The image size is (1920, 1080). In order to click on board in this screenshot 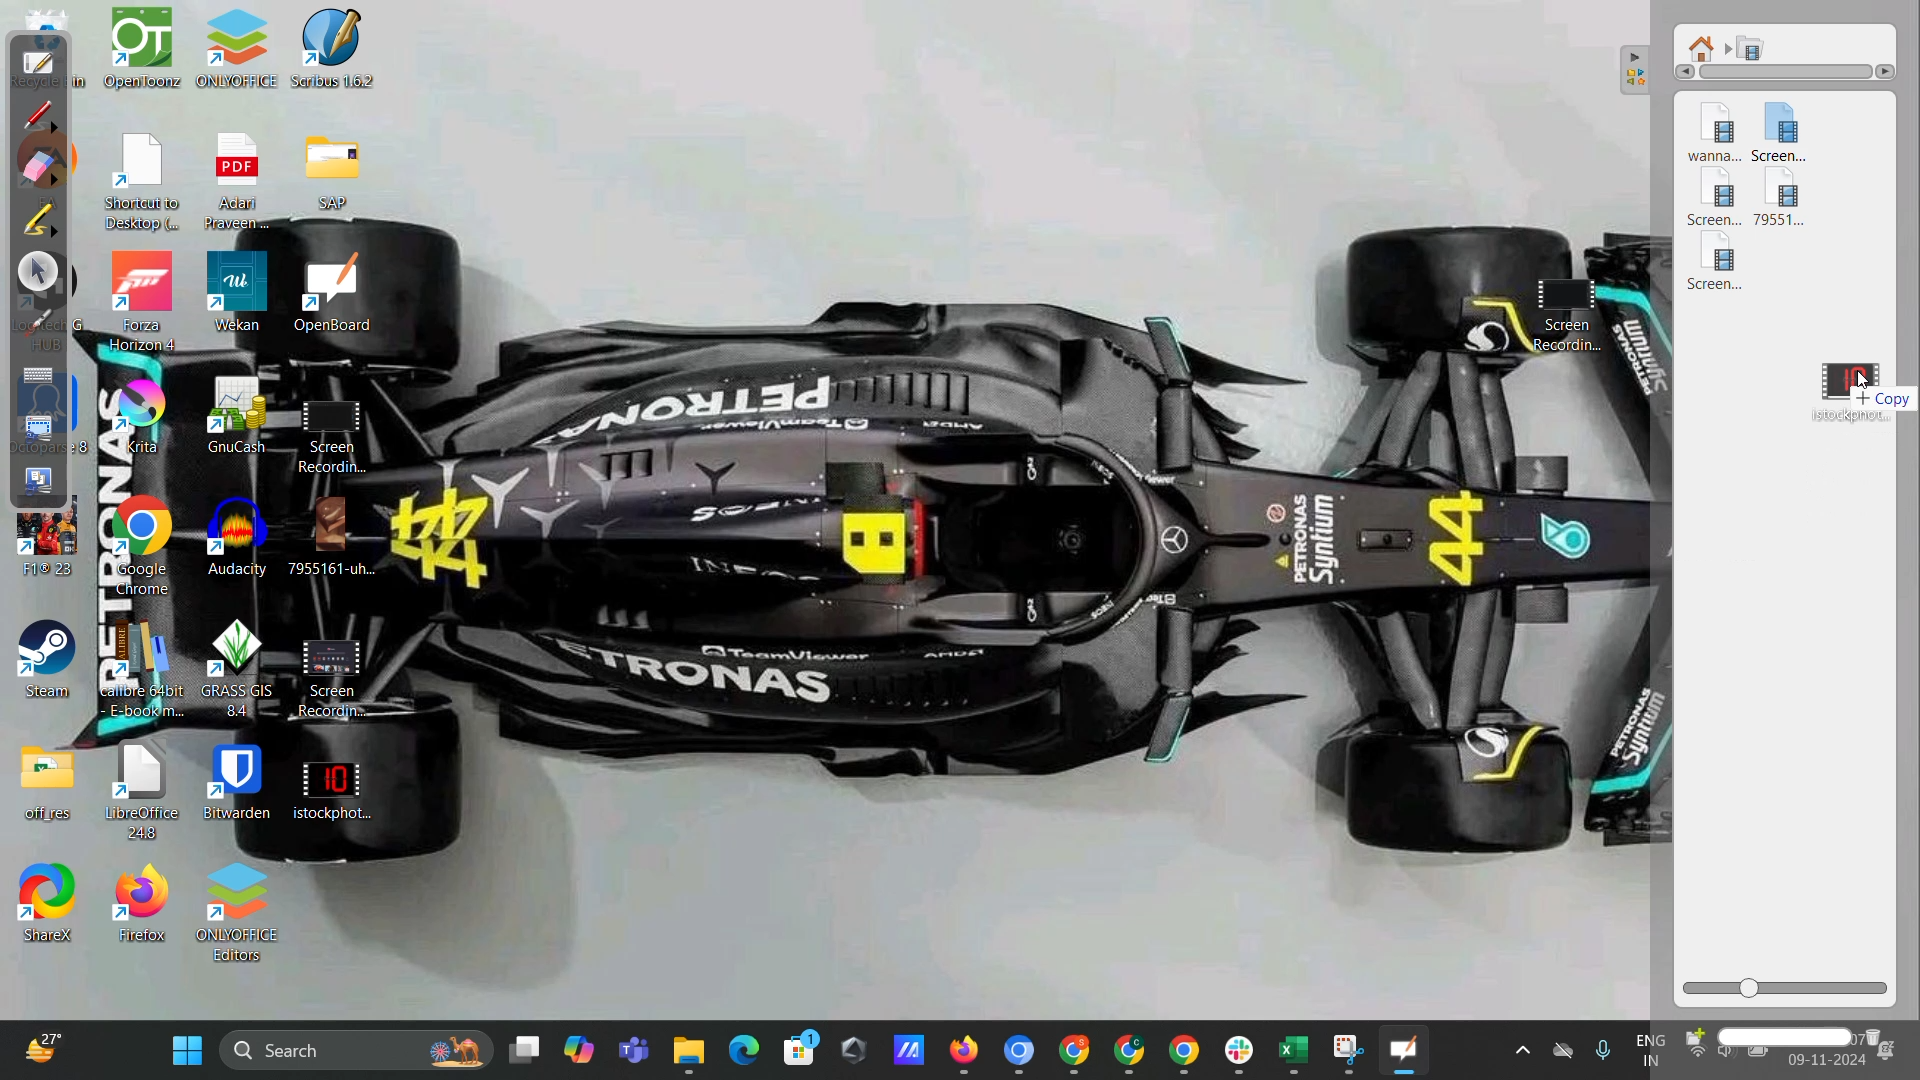, I will do `click(39, 67)`.